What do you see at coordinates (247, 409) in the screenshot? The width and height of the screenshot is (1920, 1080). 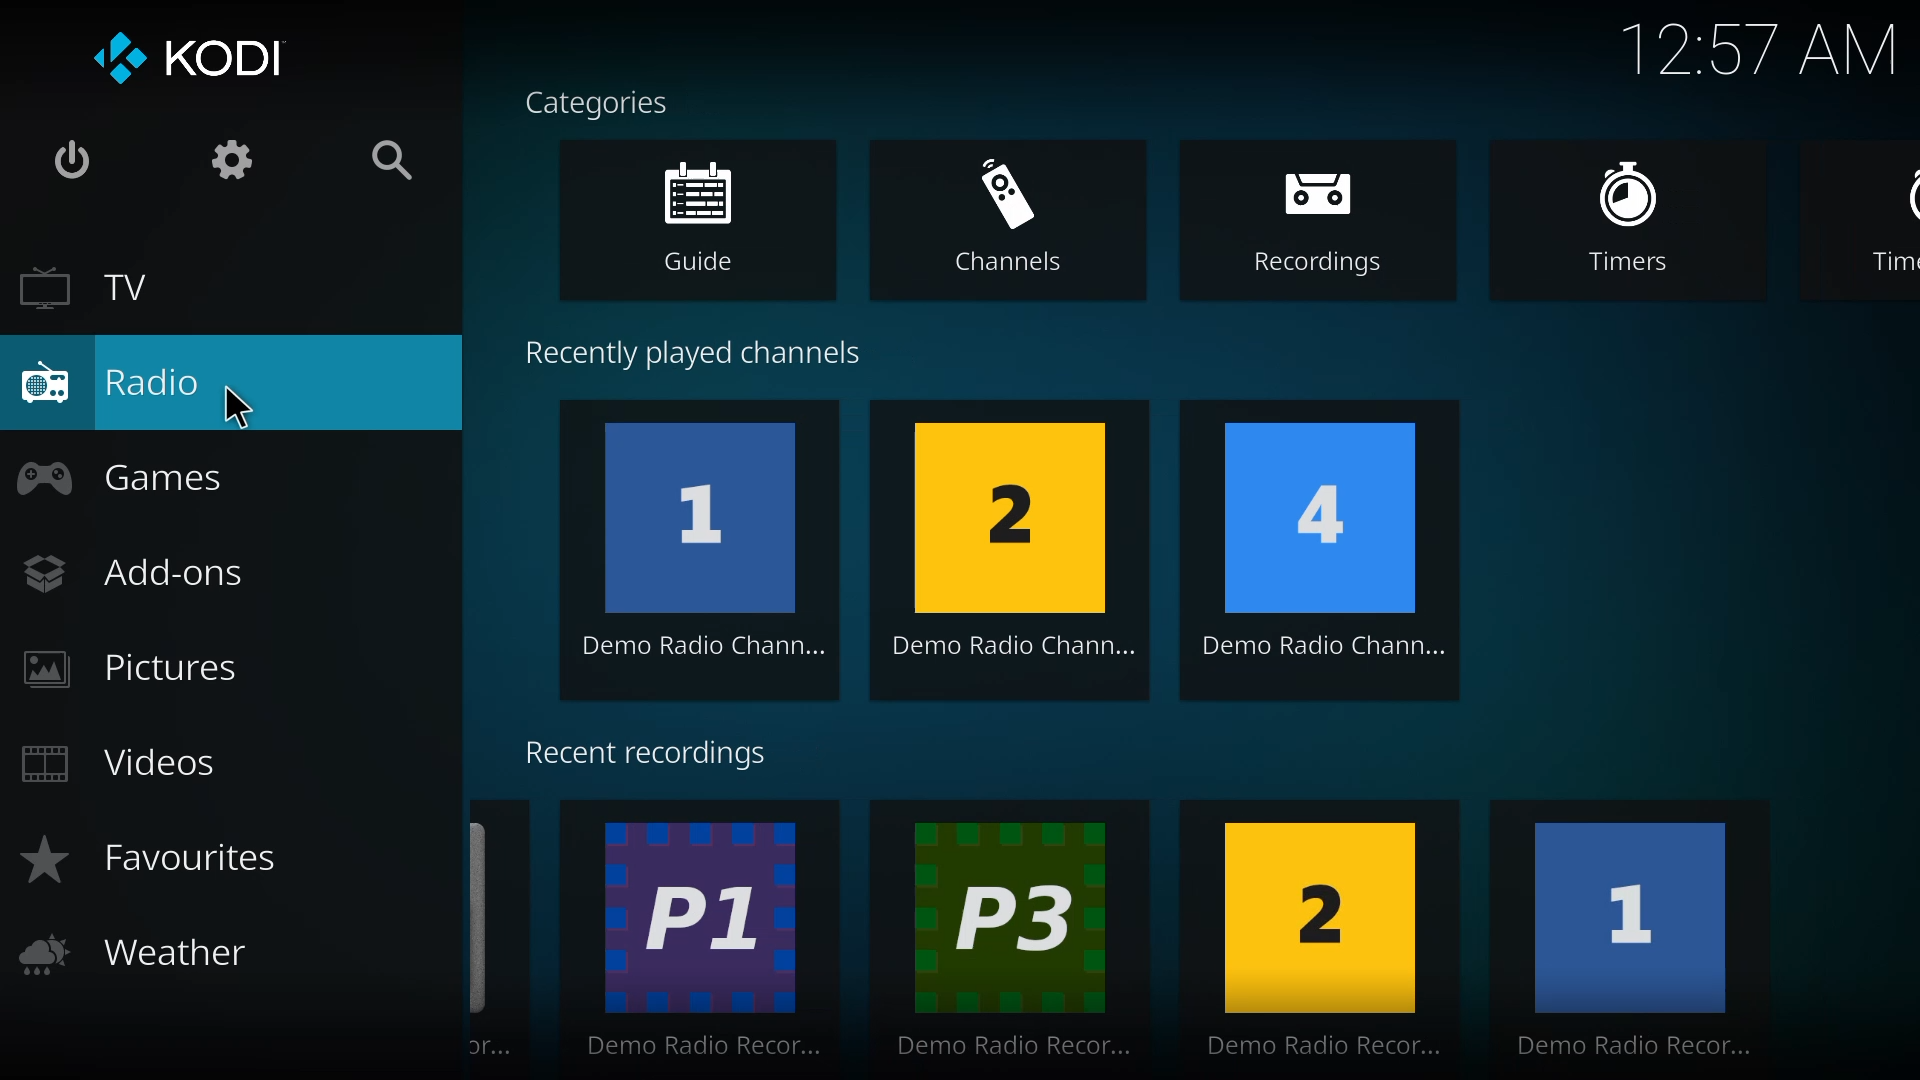 I see `cursor` at bounding box center [247, 409].